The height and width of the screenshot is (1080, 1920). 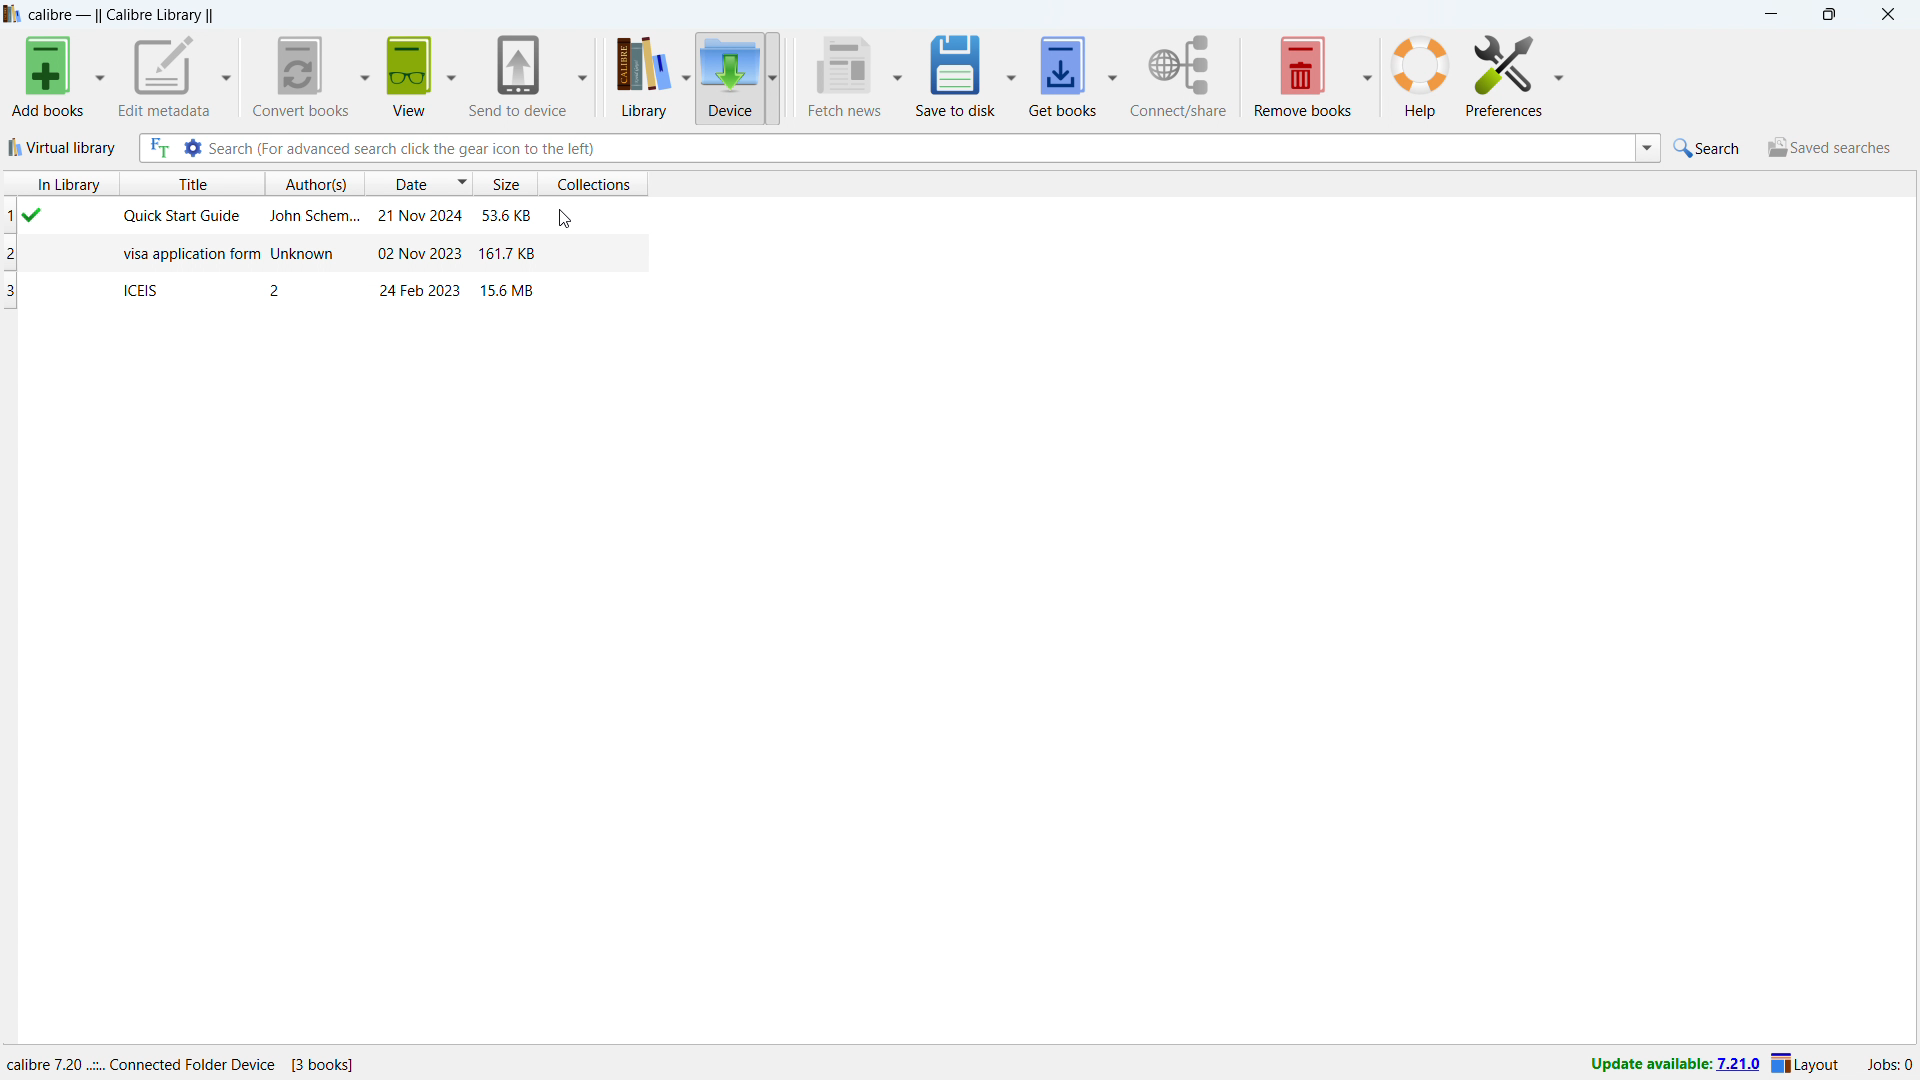 What do you see at coordinates (1889, 1067) in the screenshot?
I see `active jobs` at bounding box center [1889, 1067].